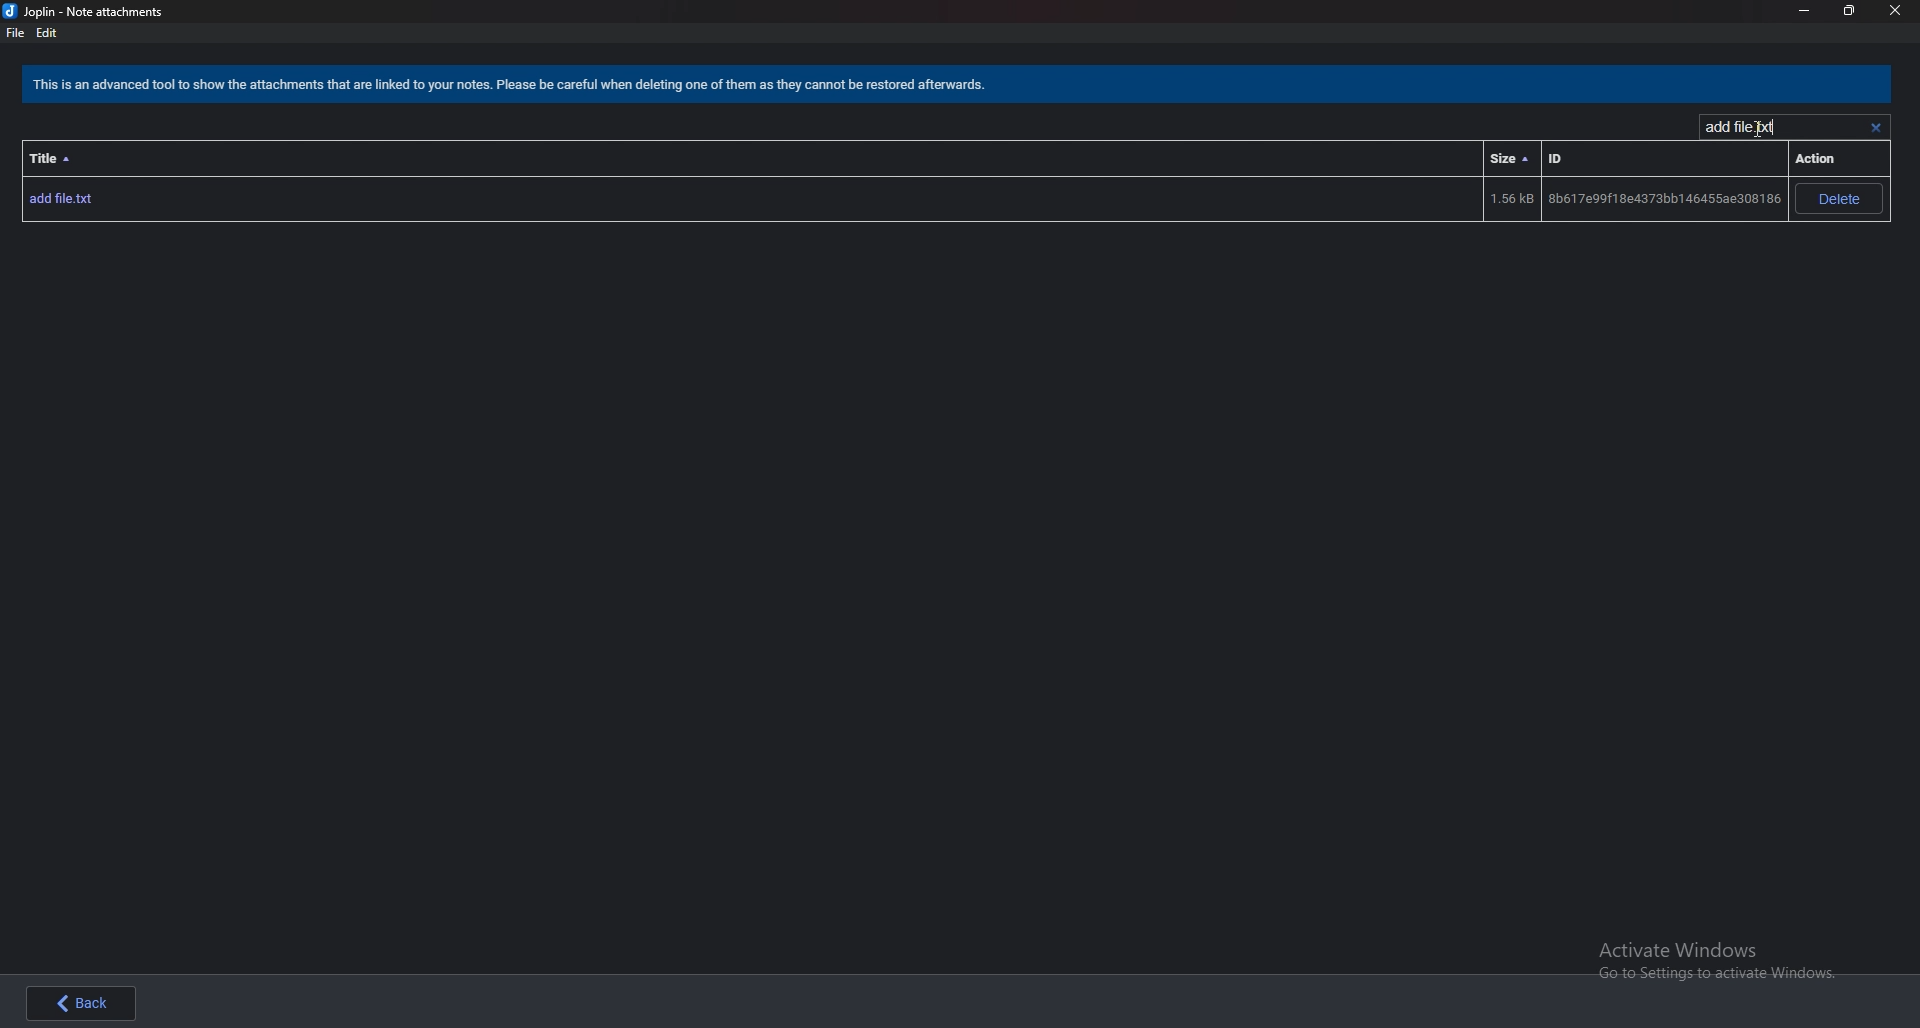 This screenshot has height=1028, width=1920. I want to click on remove input, so click(1875, 127).